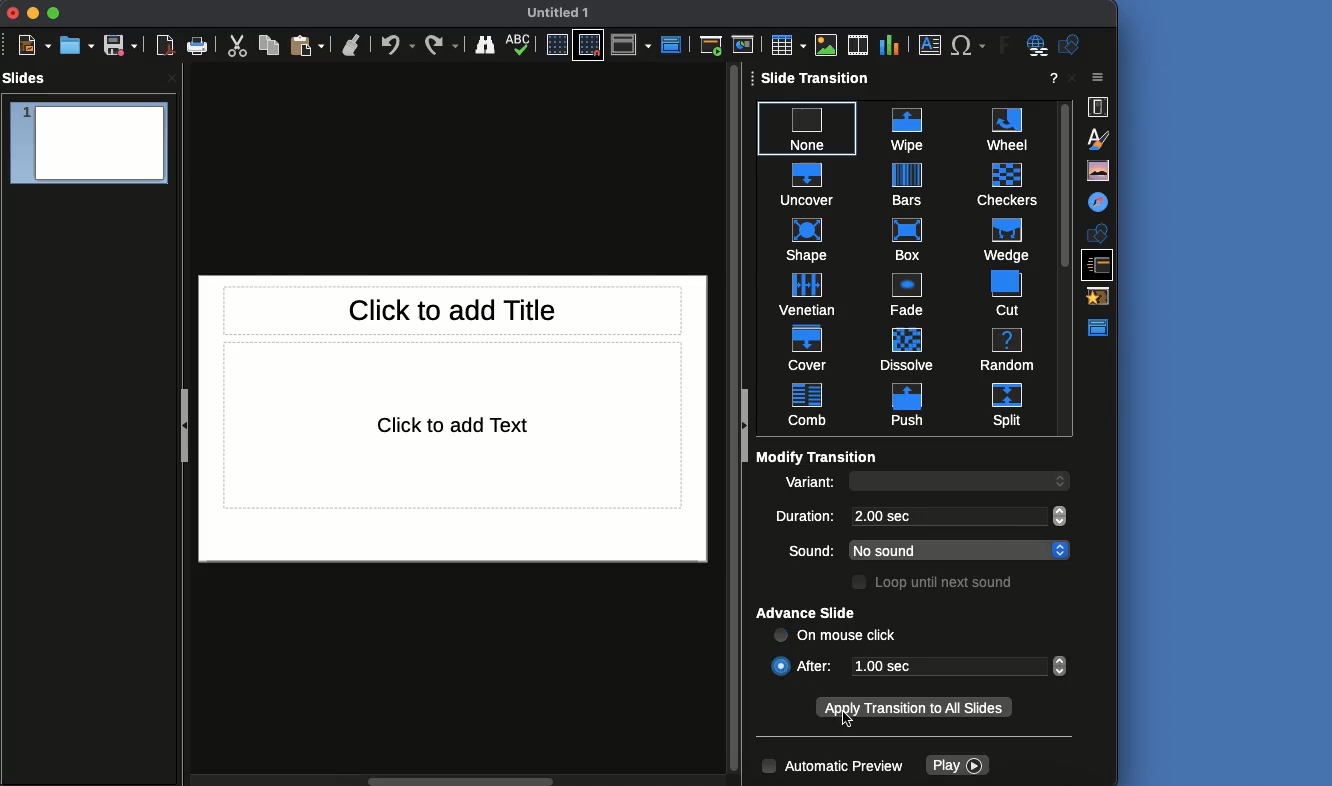 This screenshot has height=786, width=1332. I want to click on box, so click(908, 238).